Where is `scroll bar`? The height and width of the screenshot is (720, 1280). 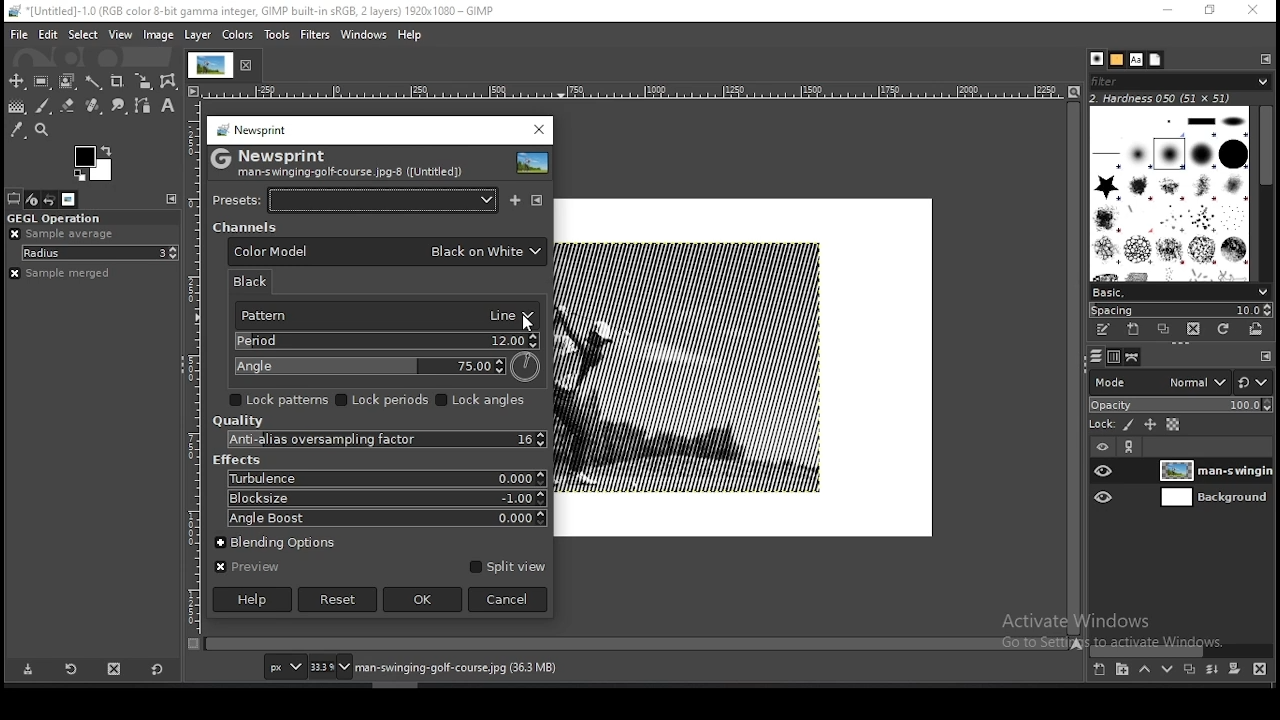 scroll bar is located at coordinates (1076, 368).